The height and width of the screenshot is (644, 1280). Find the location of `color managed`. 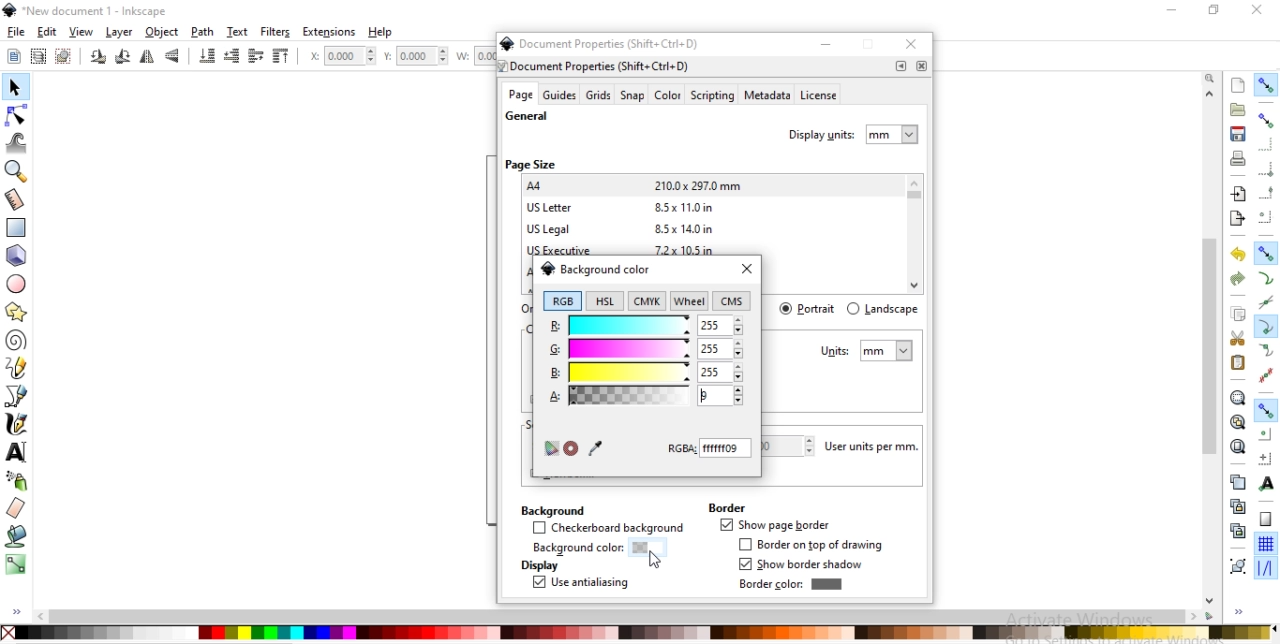

color managed is located at coordinates (550, 449).